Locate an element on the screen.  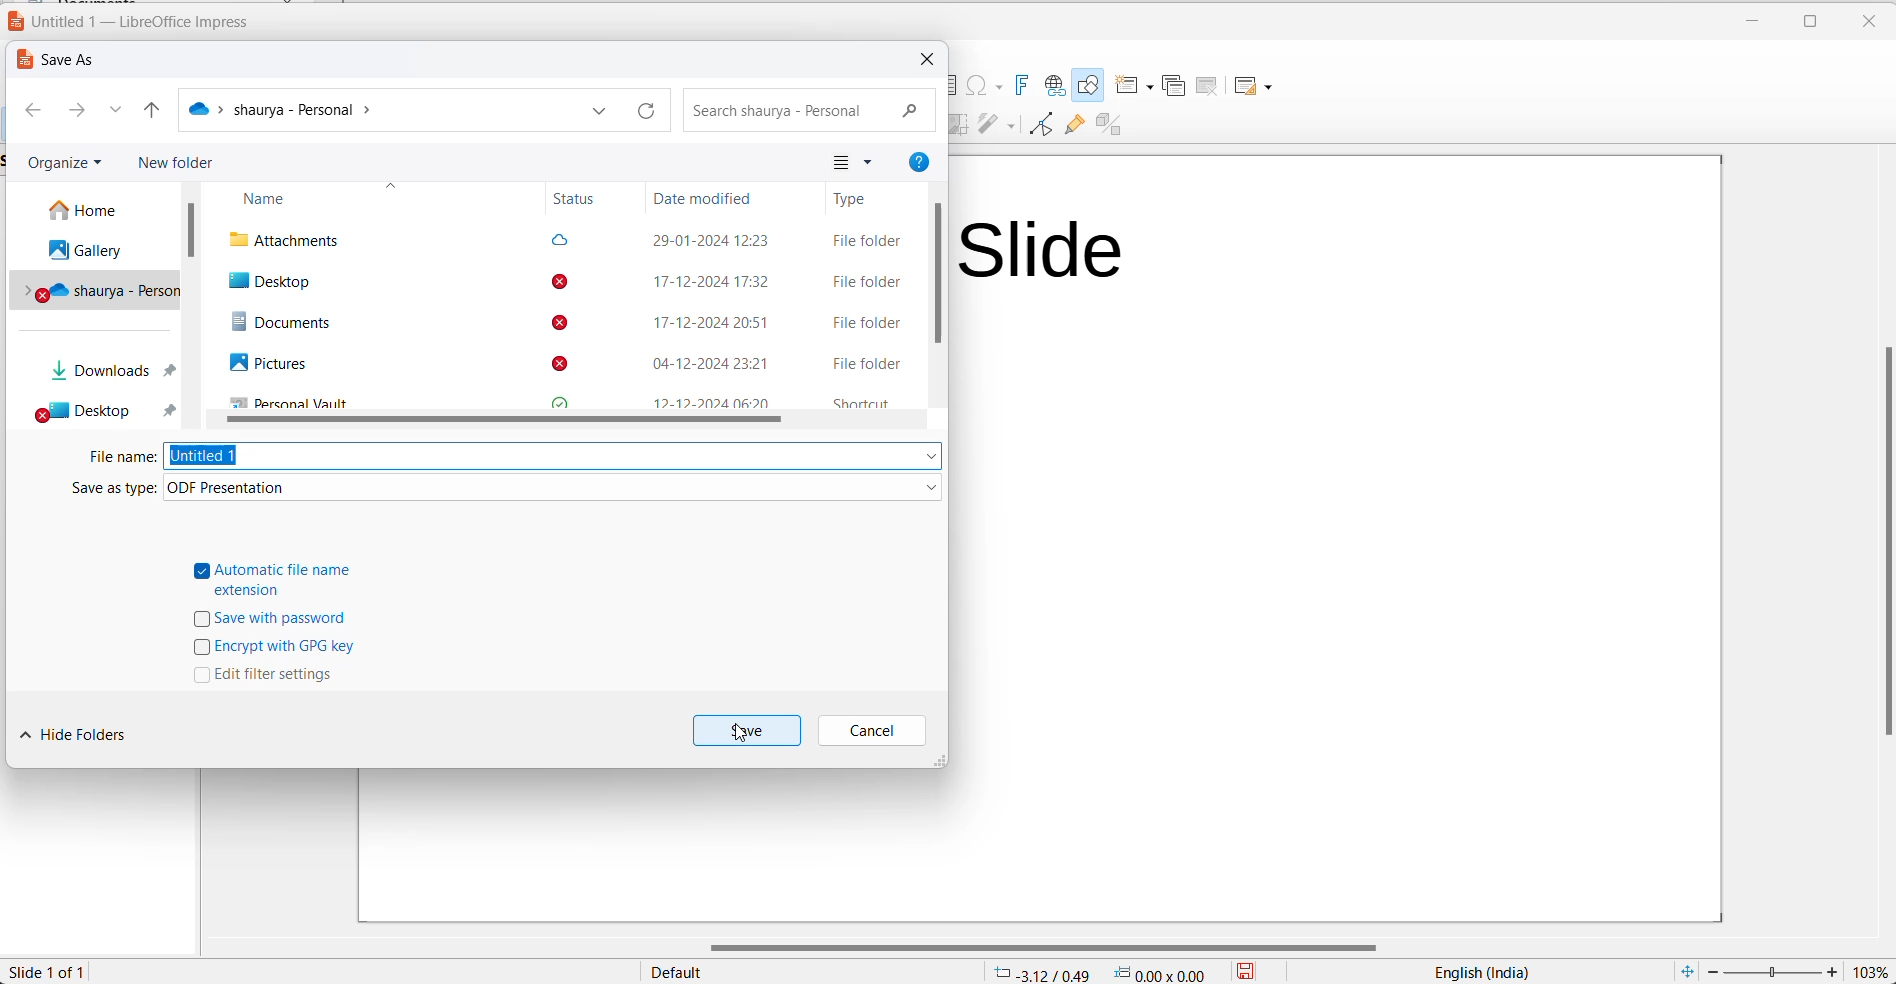
home is located at coordinates (98, 212).